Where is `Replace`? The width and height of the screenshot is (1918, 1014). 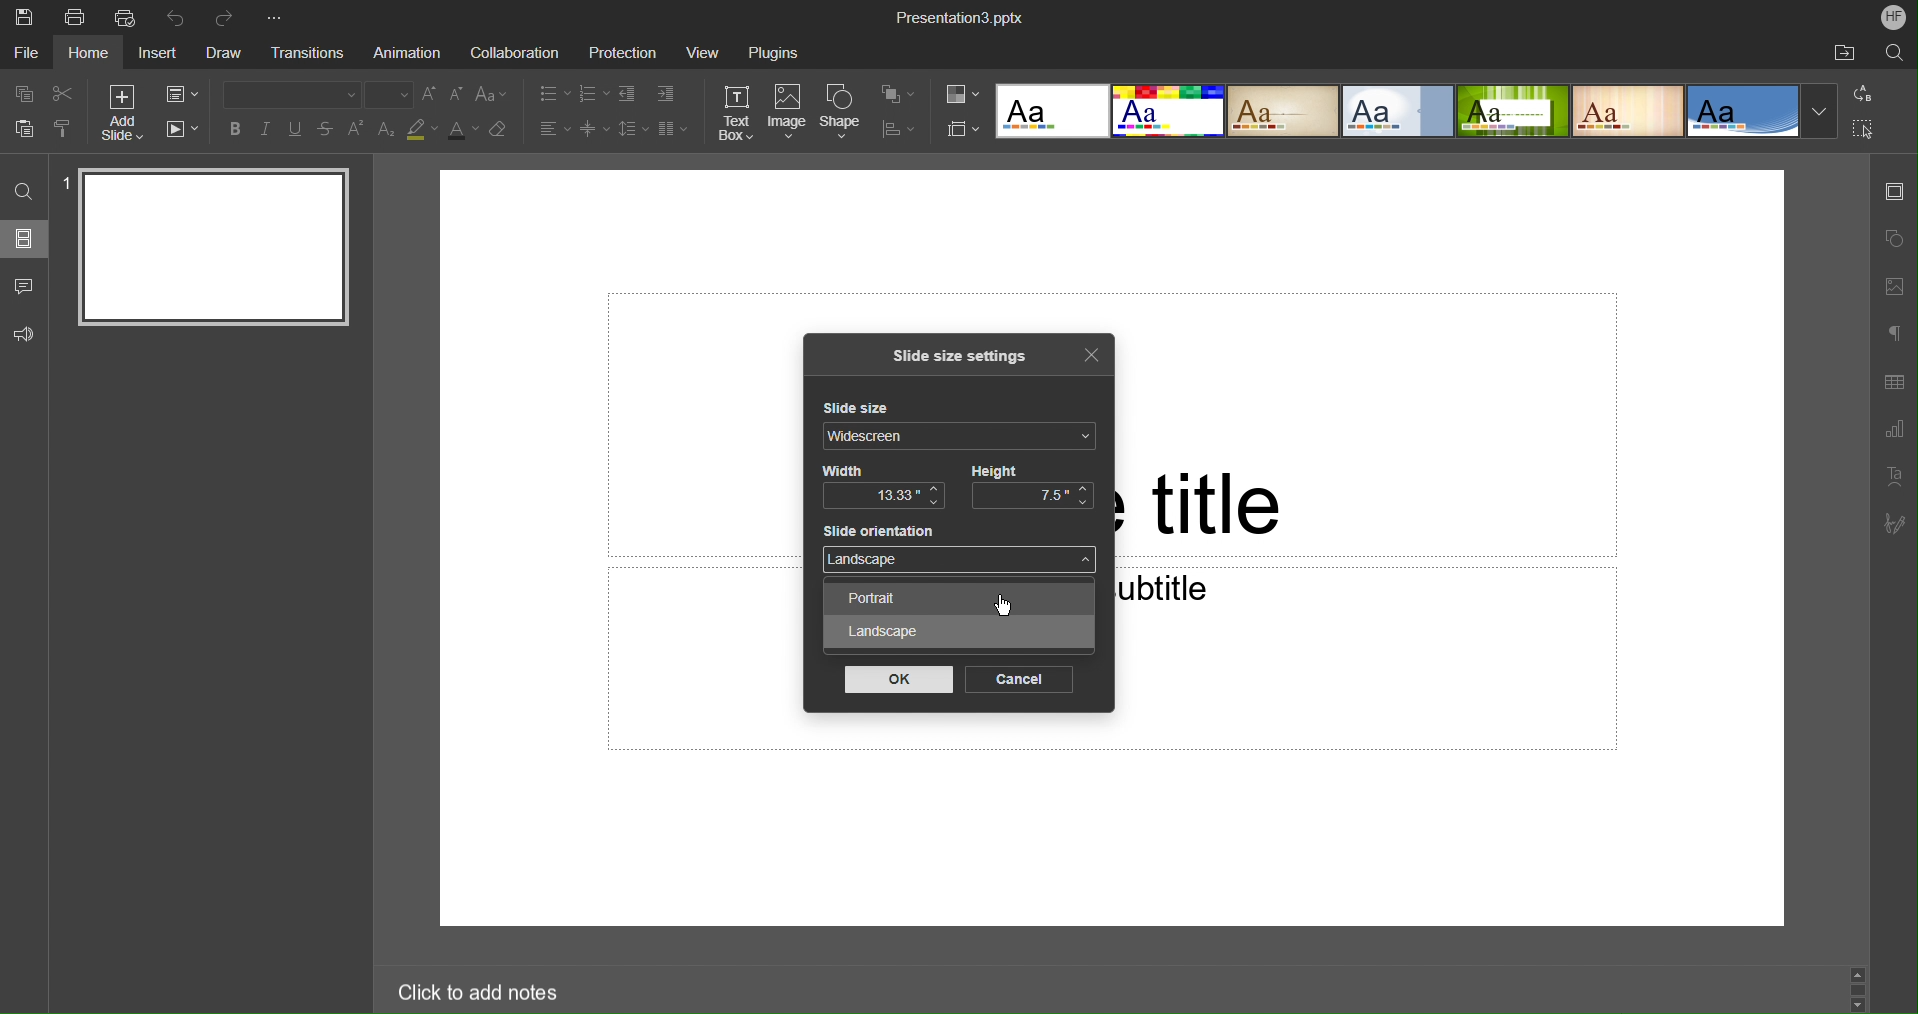 Replace is located at coordinates (1864, 93).